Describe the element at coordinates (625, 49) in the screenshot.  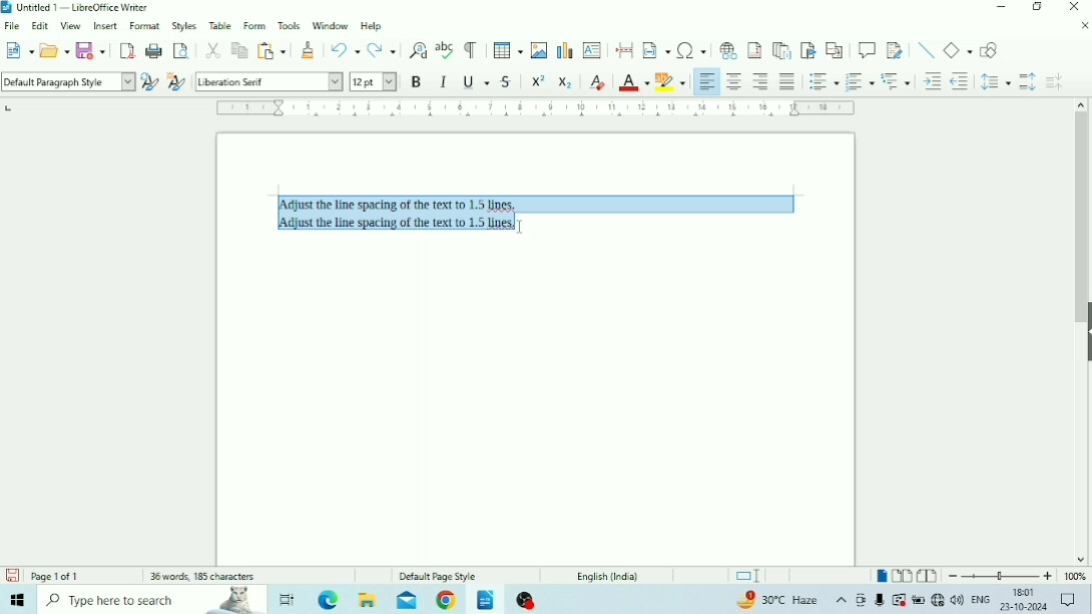
I see `Insert PageBreak` at that location.